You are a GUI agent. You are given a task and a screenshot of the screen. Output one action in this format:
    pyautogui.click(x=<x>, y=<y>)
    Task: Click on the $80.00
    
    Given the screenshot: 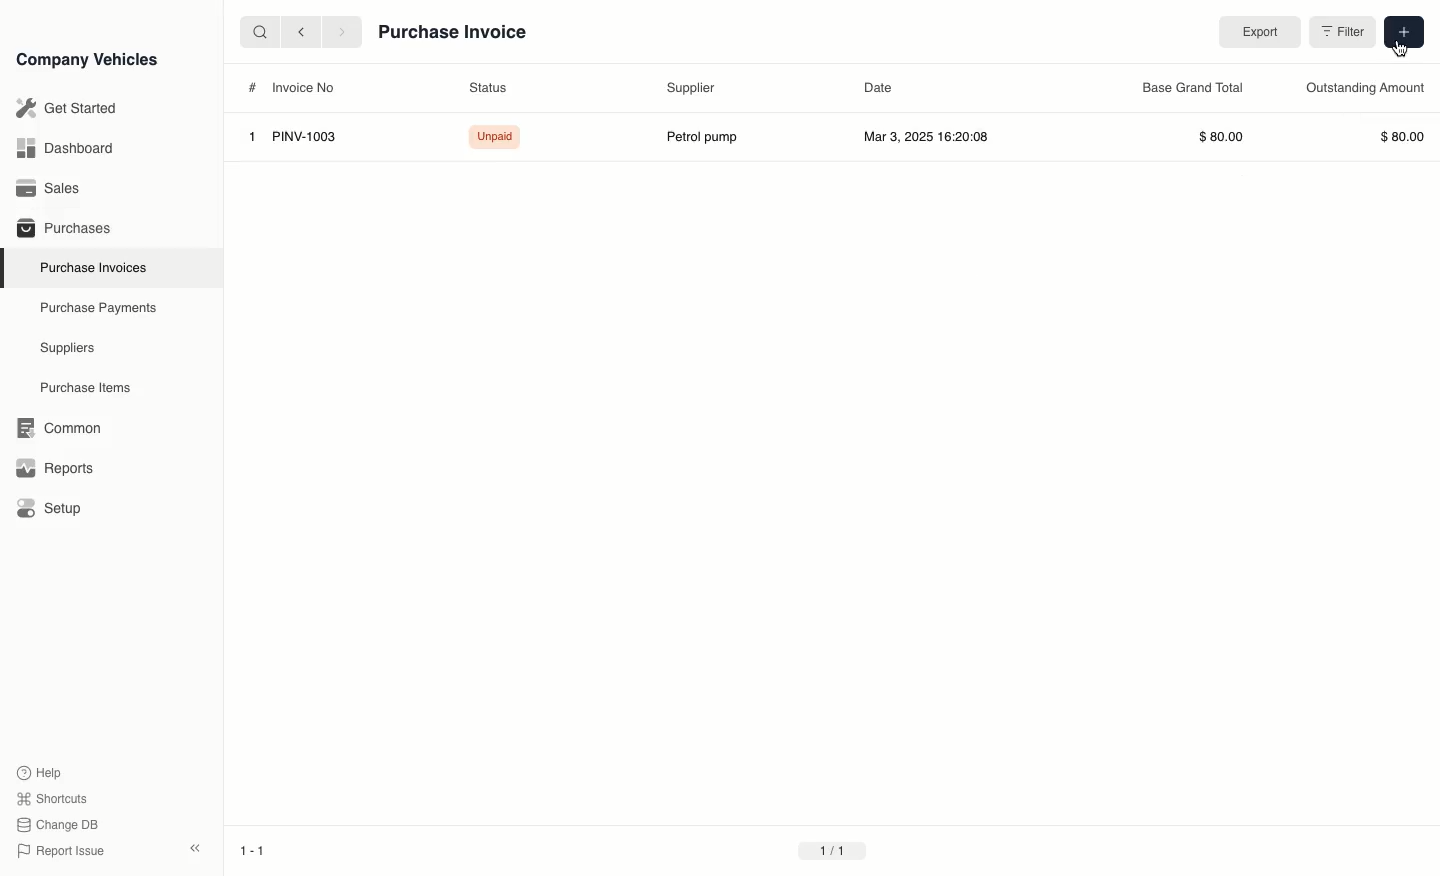 What is the action you would take?
    pyautogui.click(x=1395, y=138)
    